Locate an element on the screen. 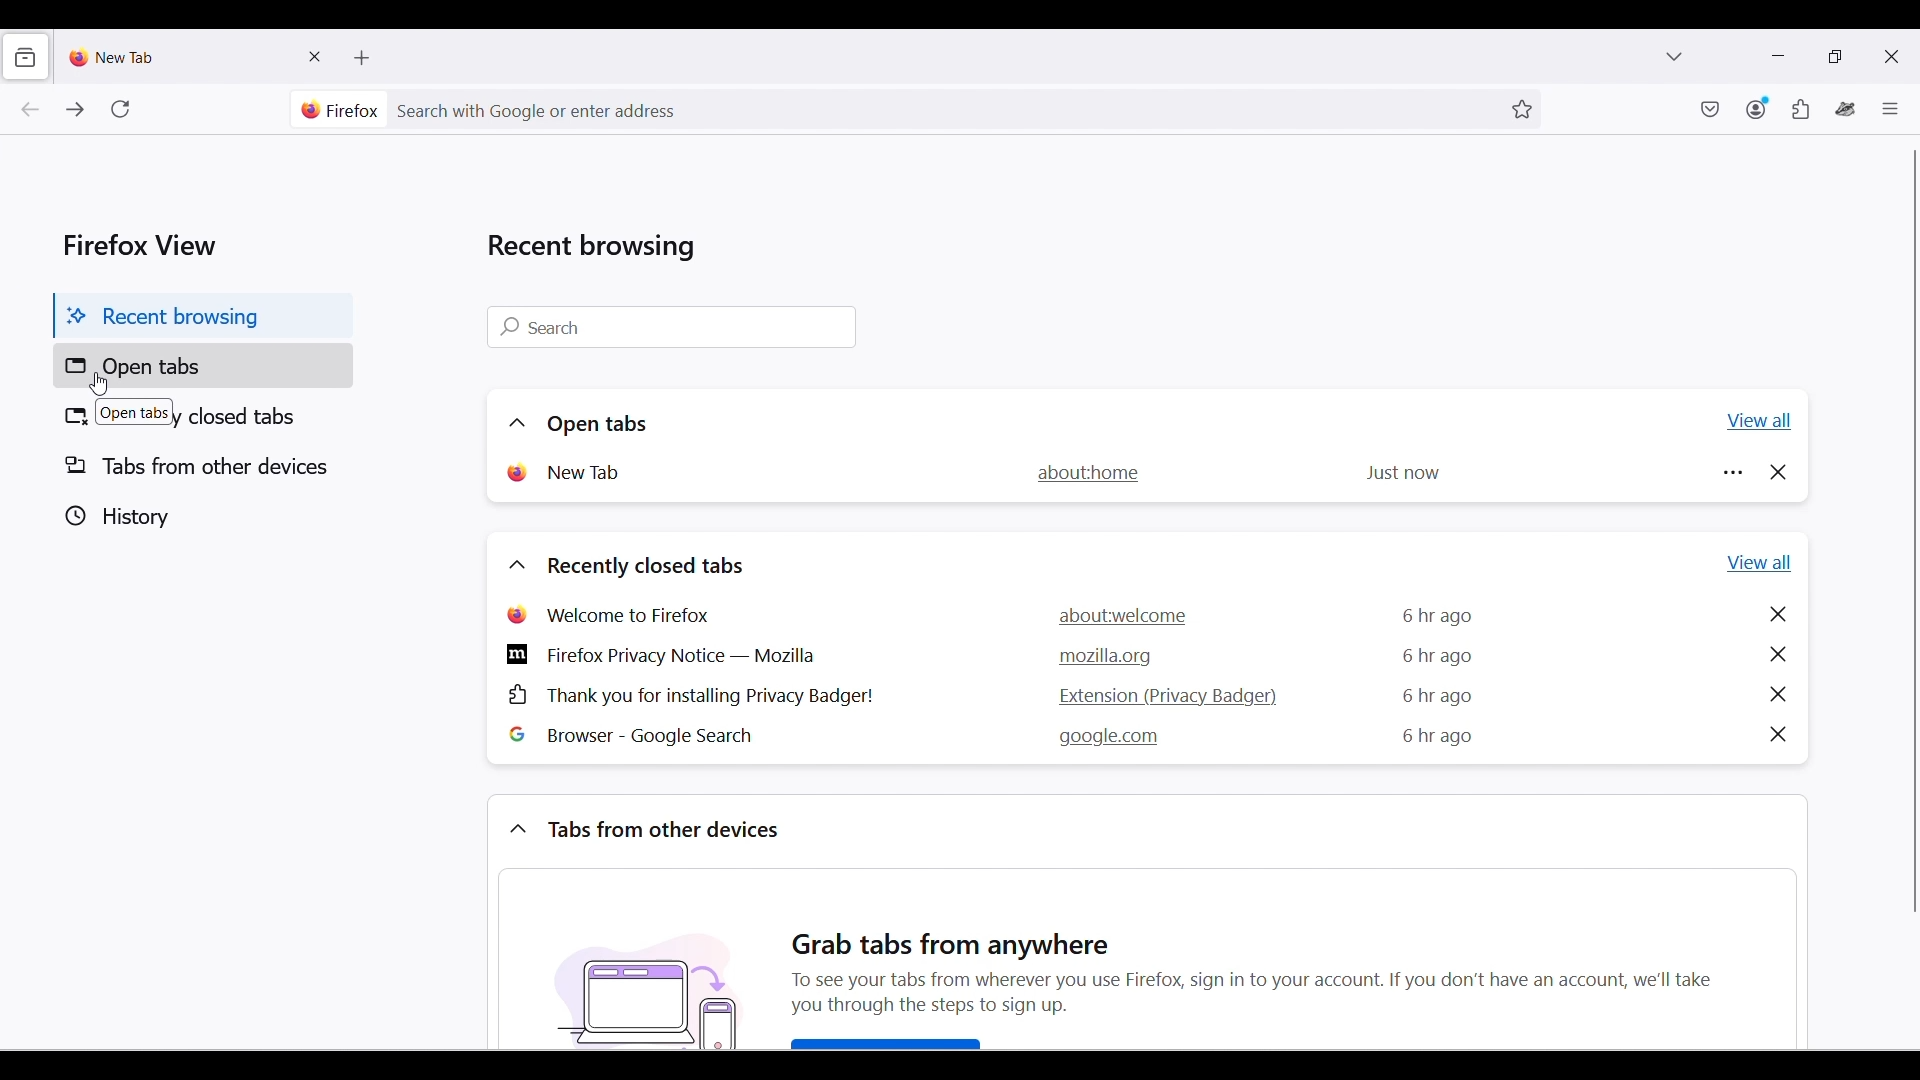 Image resolution: width=1920 pixels, height=1080 pixels. Search with Google or enter address is located at coordinates (943, 110).